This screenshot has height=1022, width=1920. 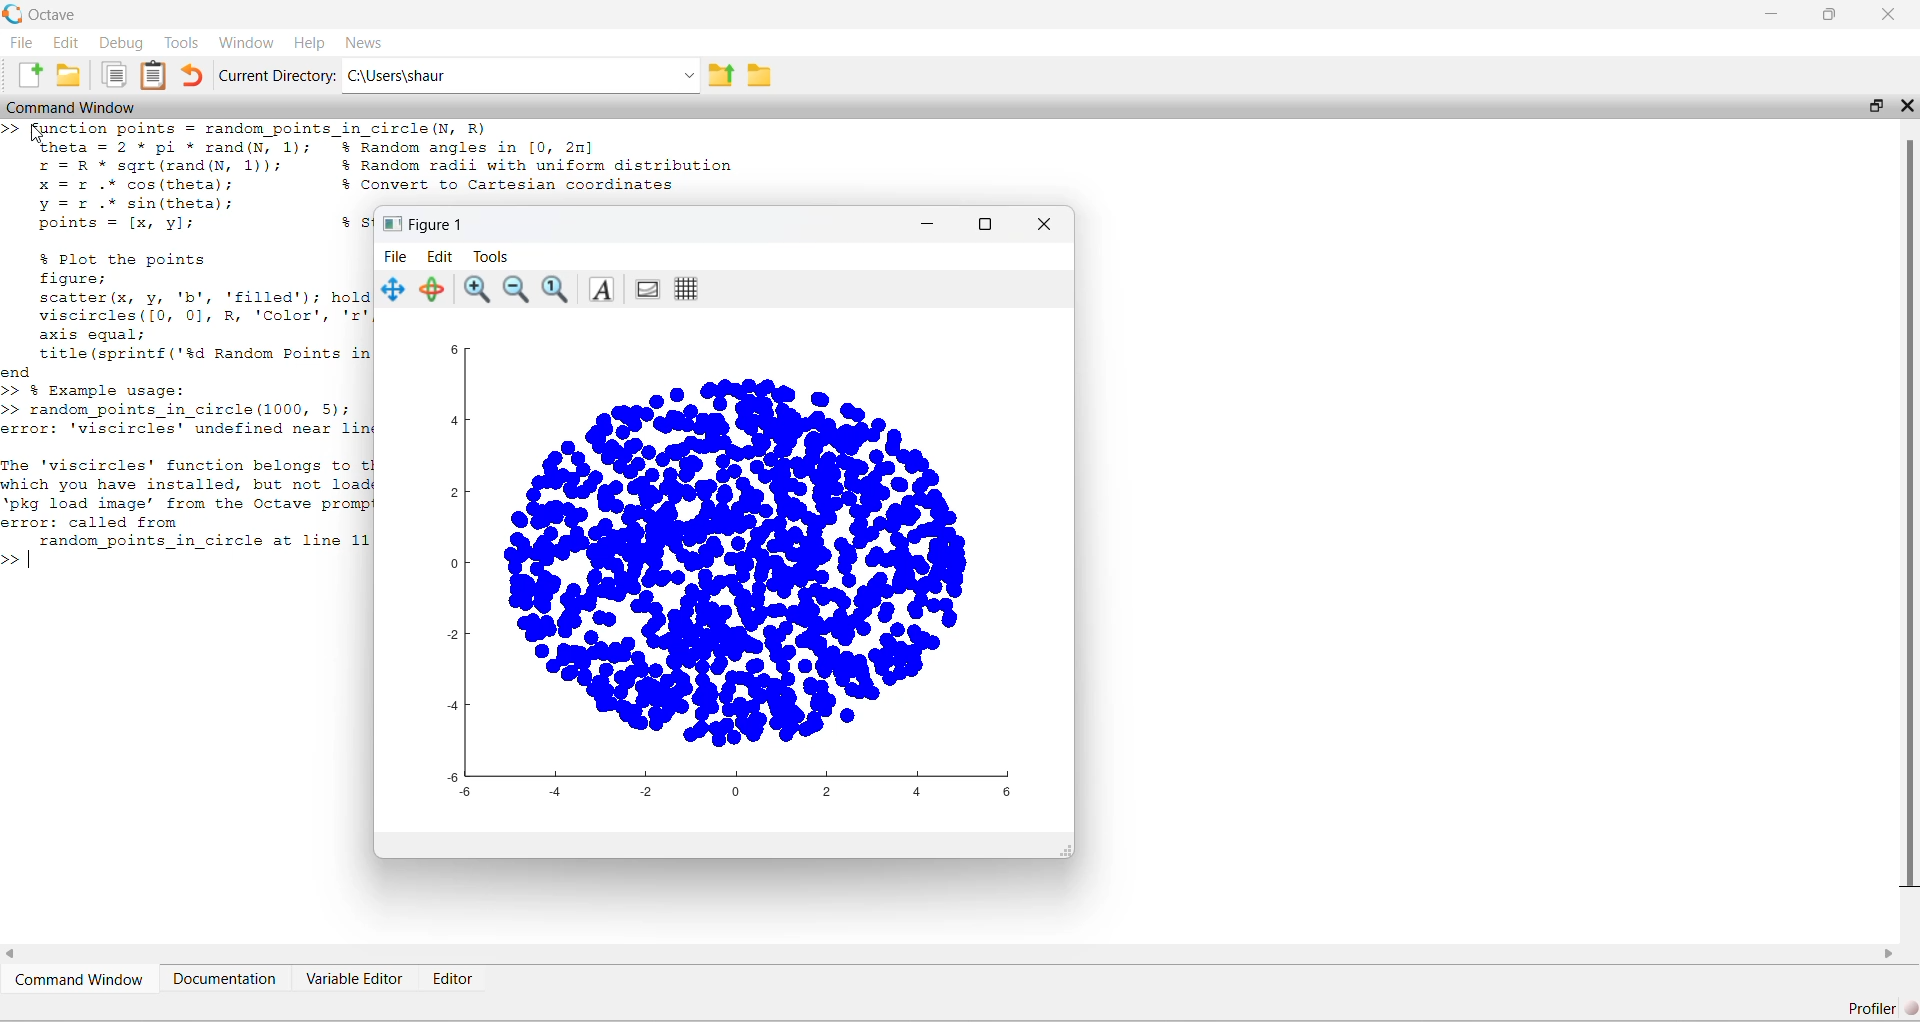 What do you see at coordinates (1876, 106) in the screenshot?
I see `restore` at bounding box center [1876, 106].